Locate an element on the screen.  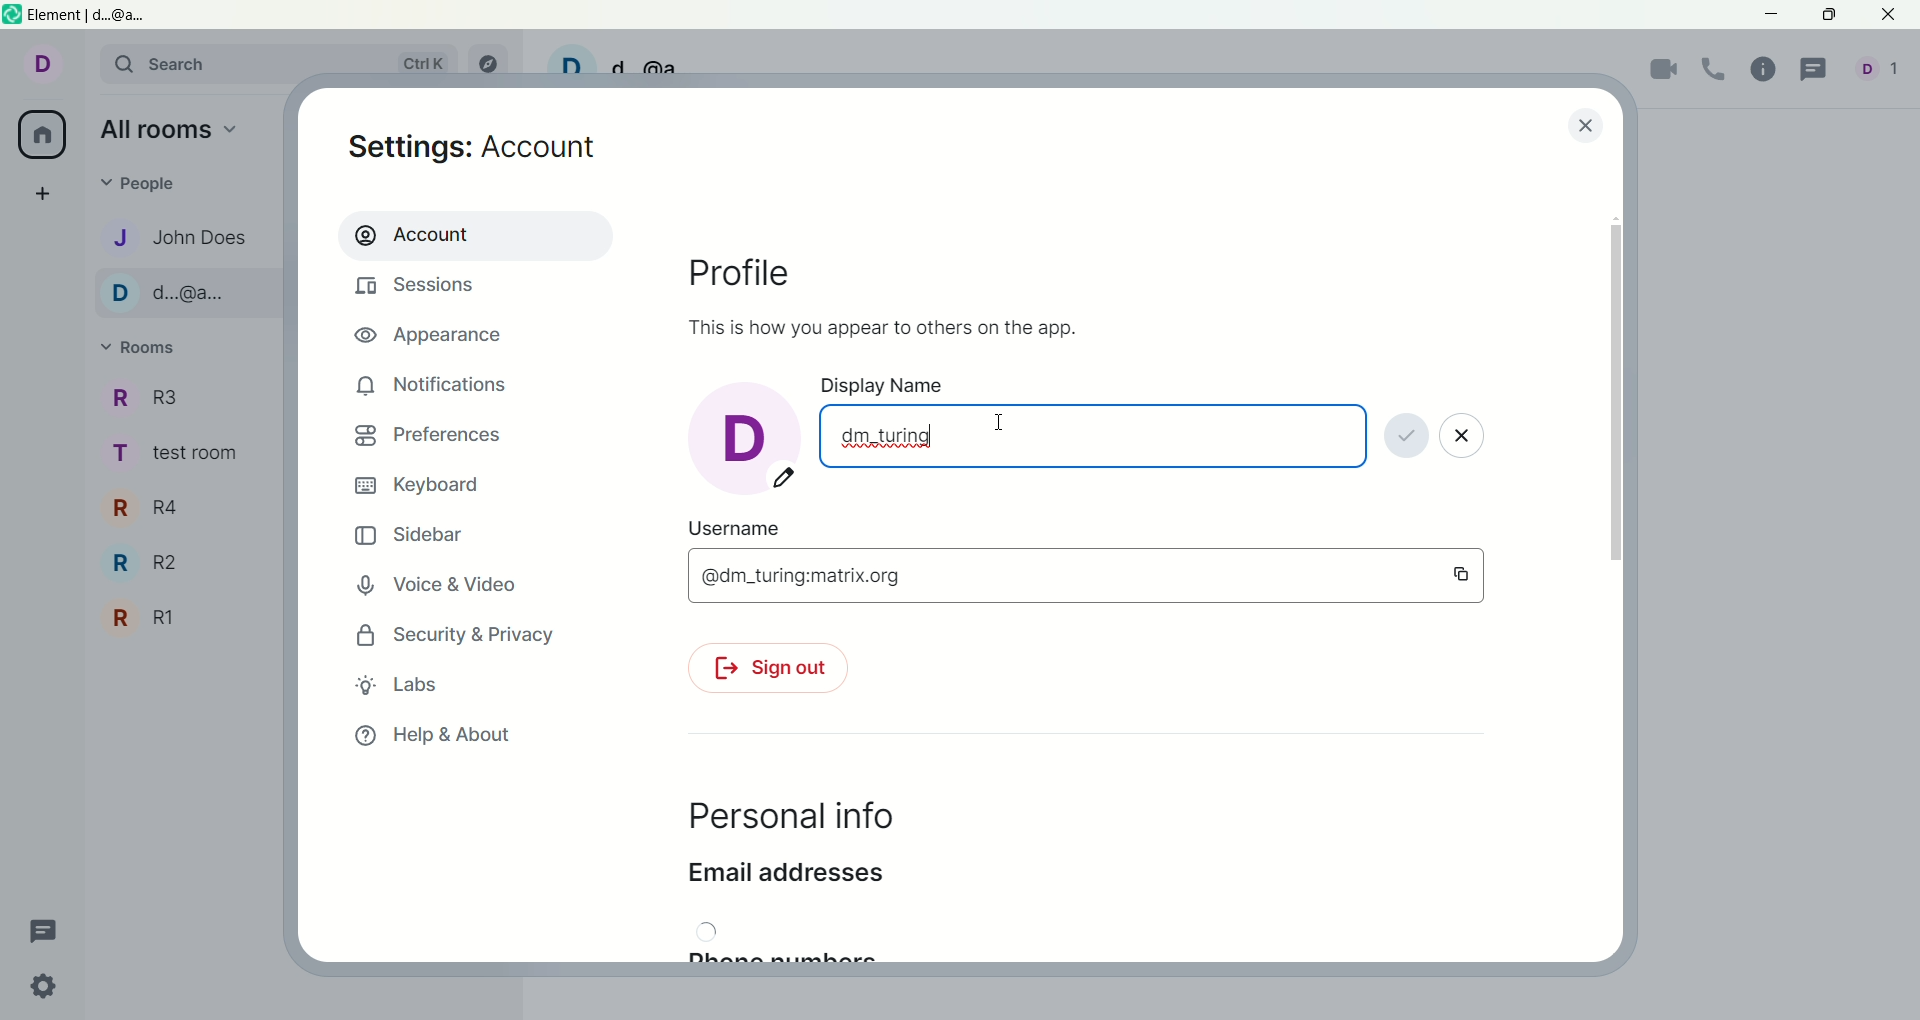
rooms is located at coordinates (146, 349).